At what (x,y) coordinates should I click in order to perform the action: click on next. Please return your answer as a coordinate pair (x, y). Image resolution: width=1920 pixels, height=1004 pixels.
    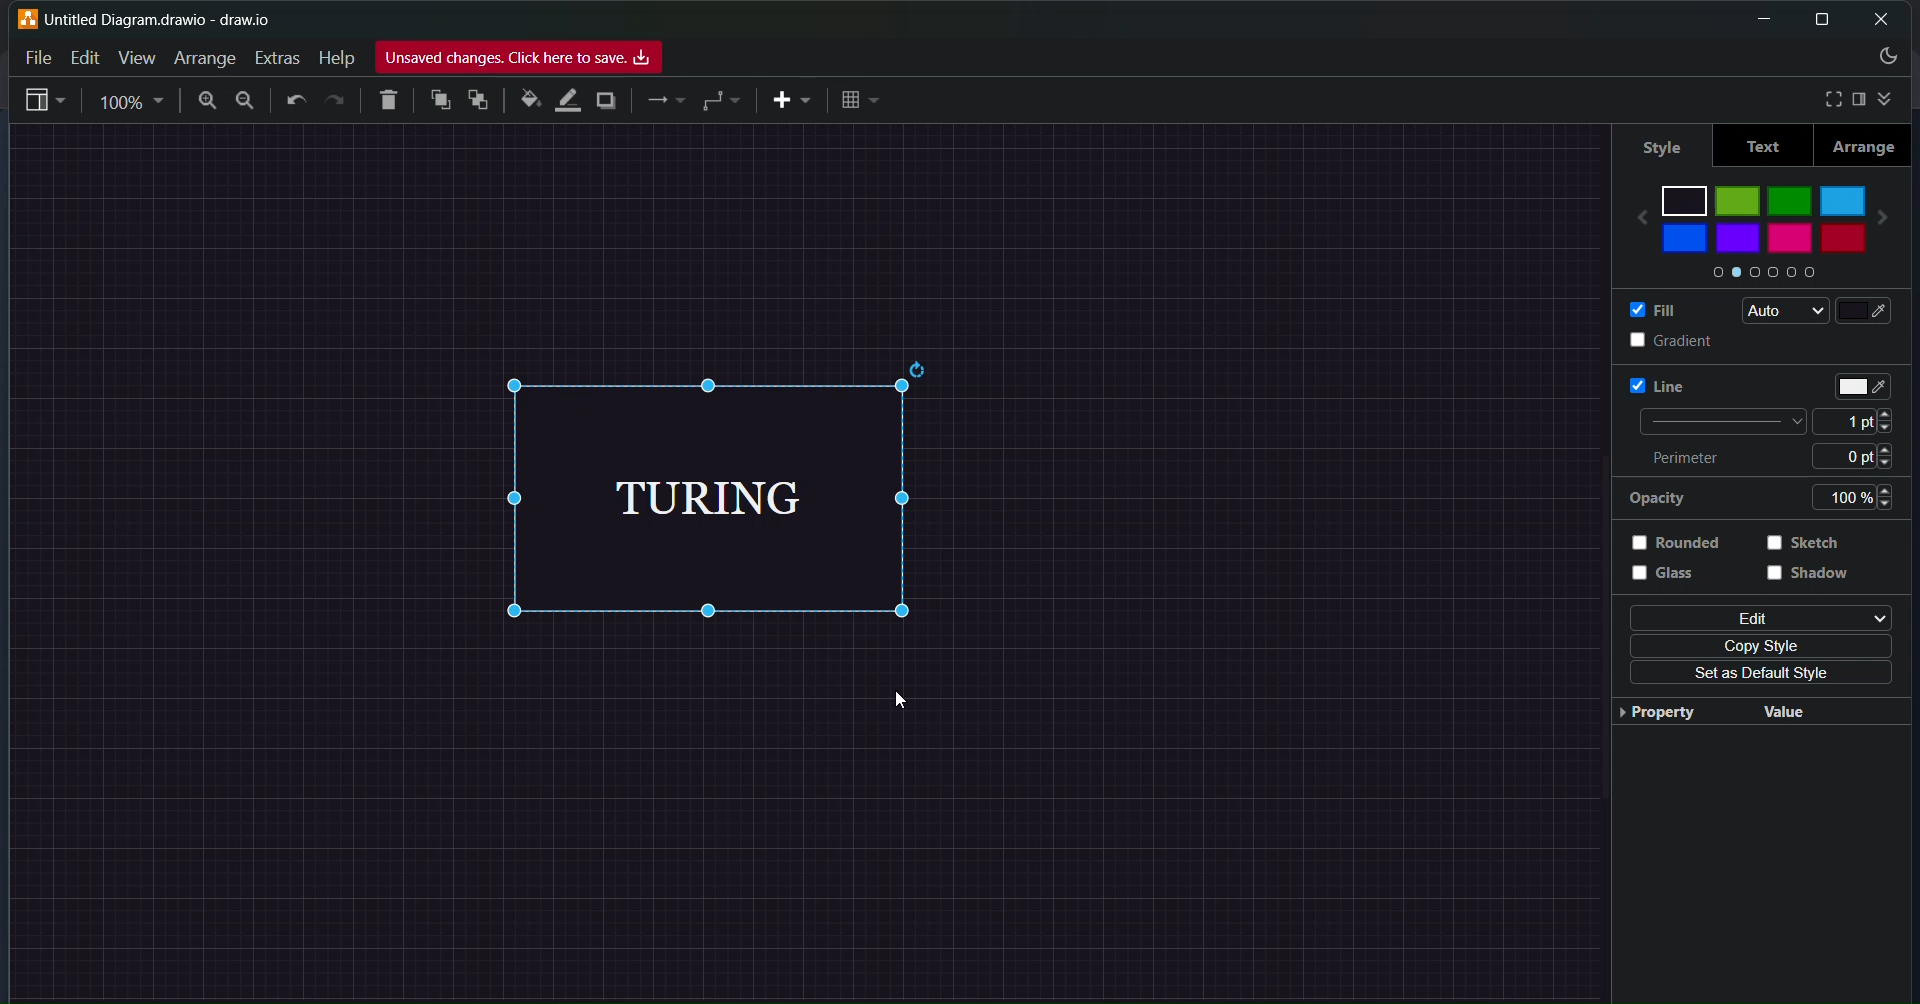
    Looking at the image, I should click on (1894, 211).